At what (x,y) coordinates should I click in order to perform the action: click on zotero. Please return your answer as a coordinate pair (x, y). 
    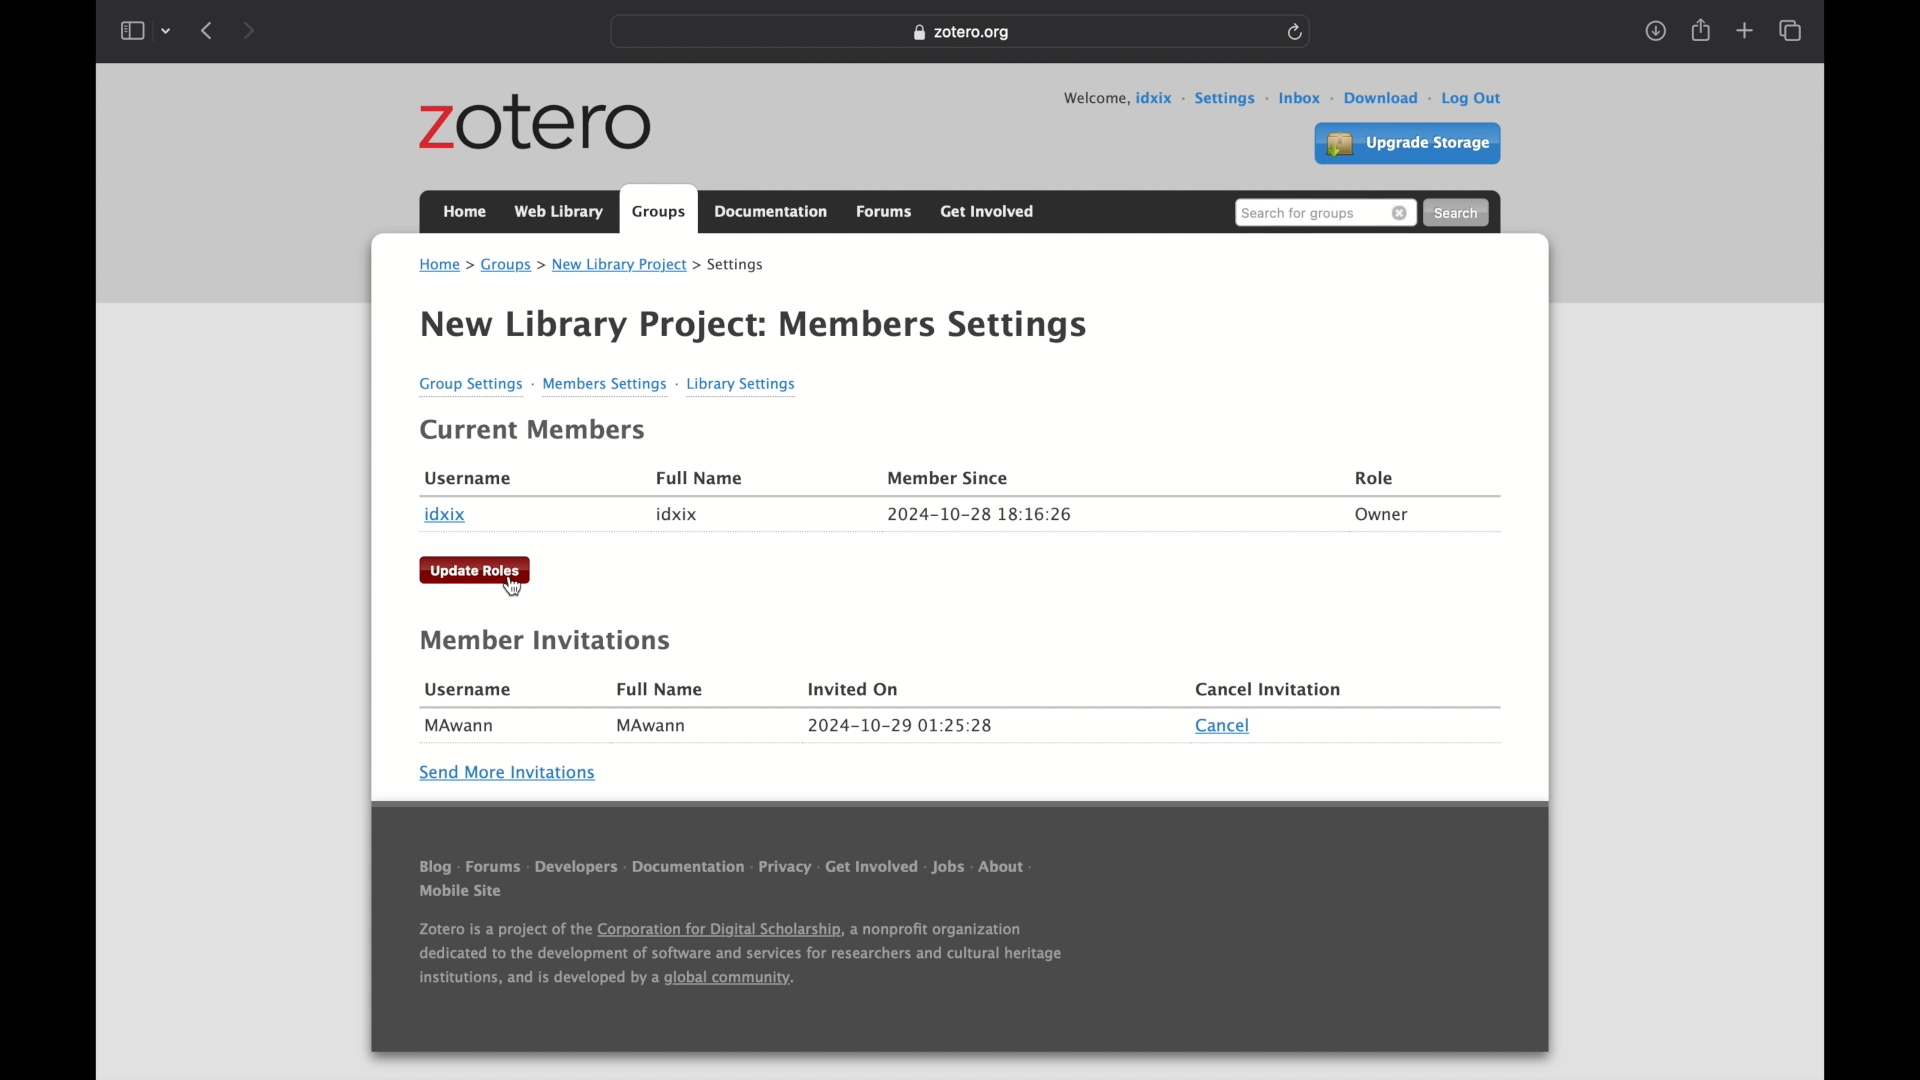
    Looking at the image, I should click on (538, 125).